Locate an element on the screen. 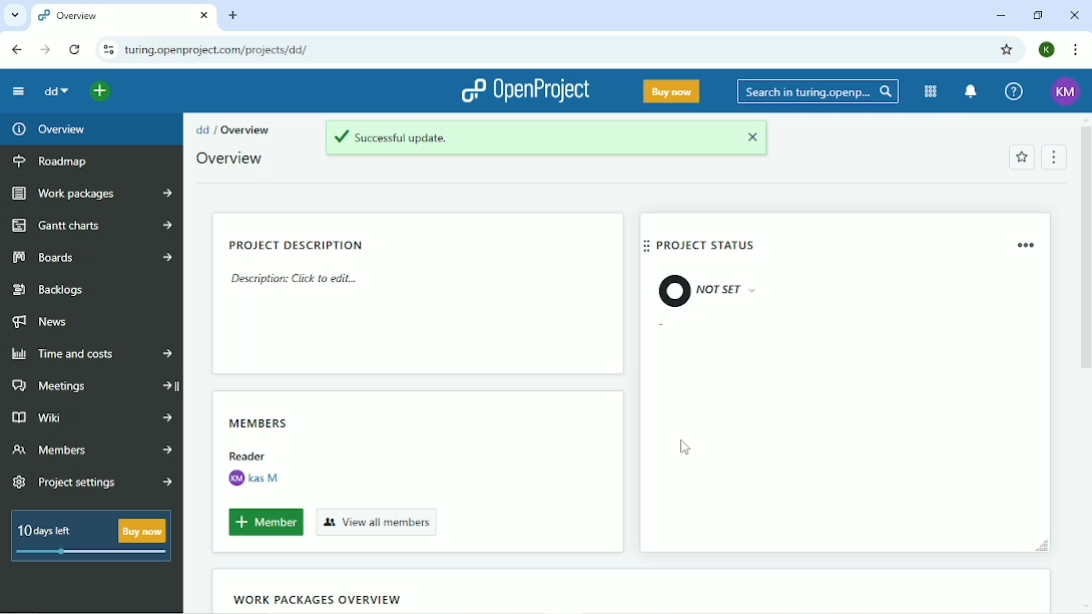  Search is located at coordinates (818, 93).